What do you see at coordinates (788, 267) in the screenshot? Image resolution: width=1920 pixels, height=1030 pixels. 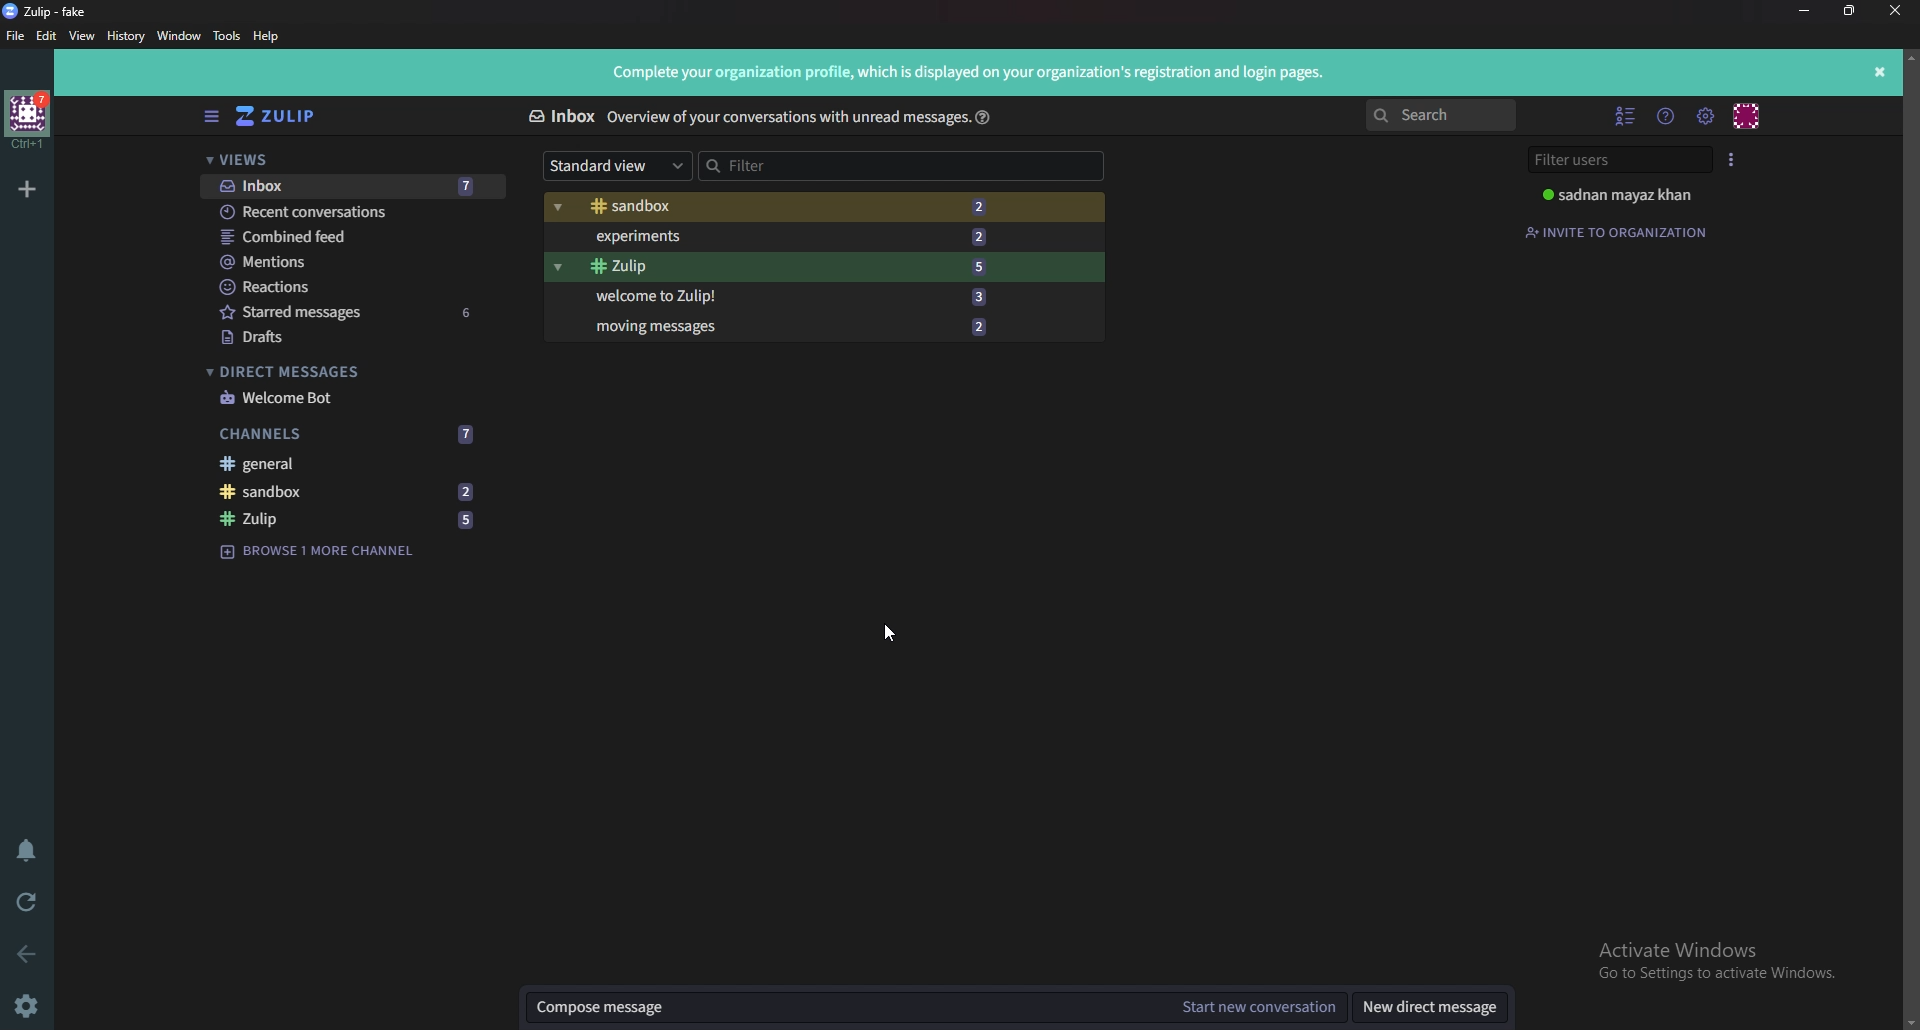 I see `Zulip` at bounding box center [788, 267].